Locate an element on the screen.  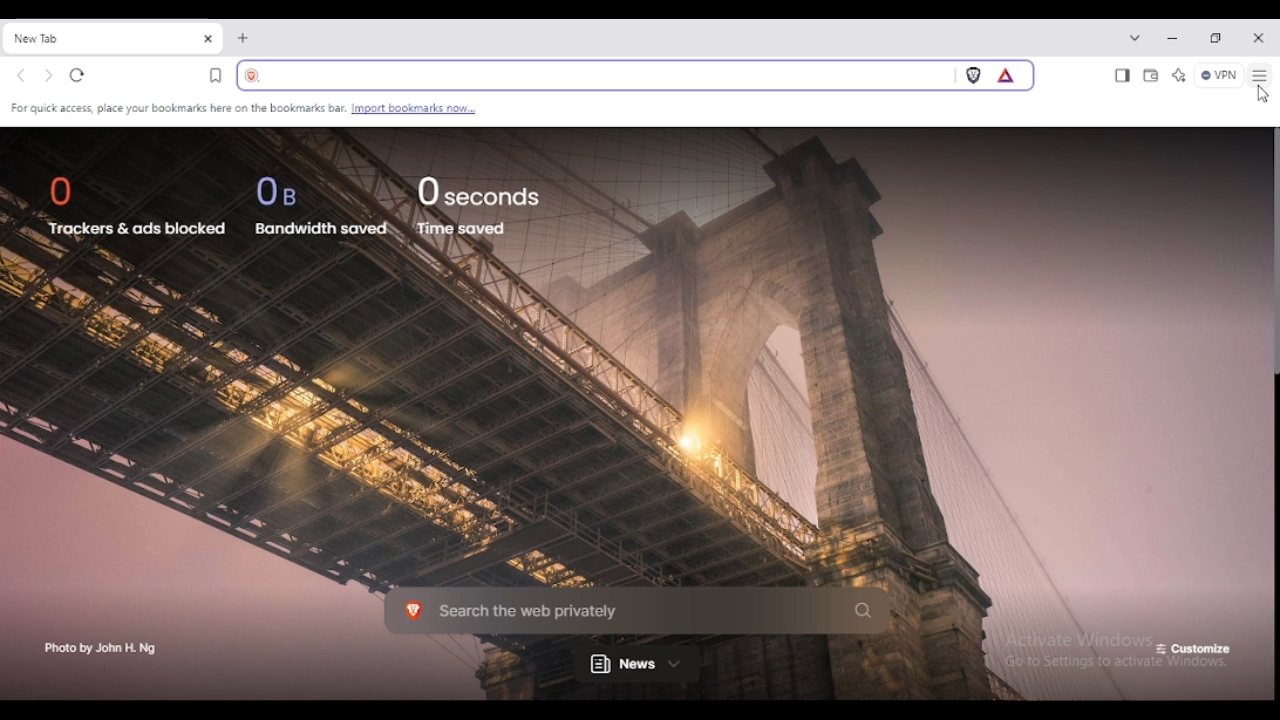
cursor is located at coordinates (1262, 95).